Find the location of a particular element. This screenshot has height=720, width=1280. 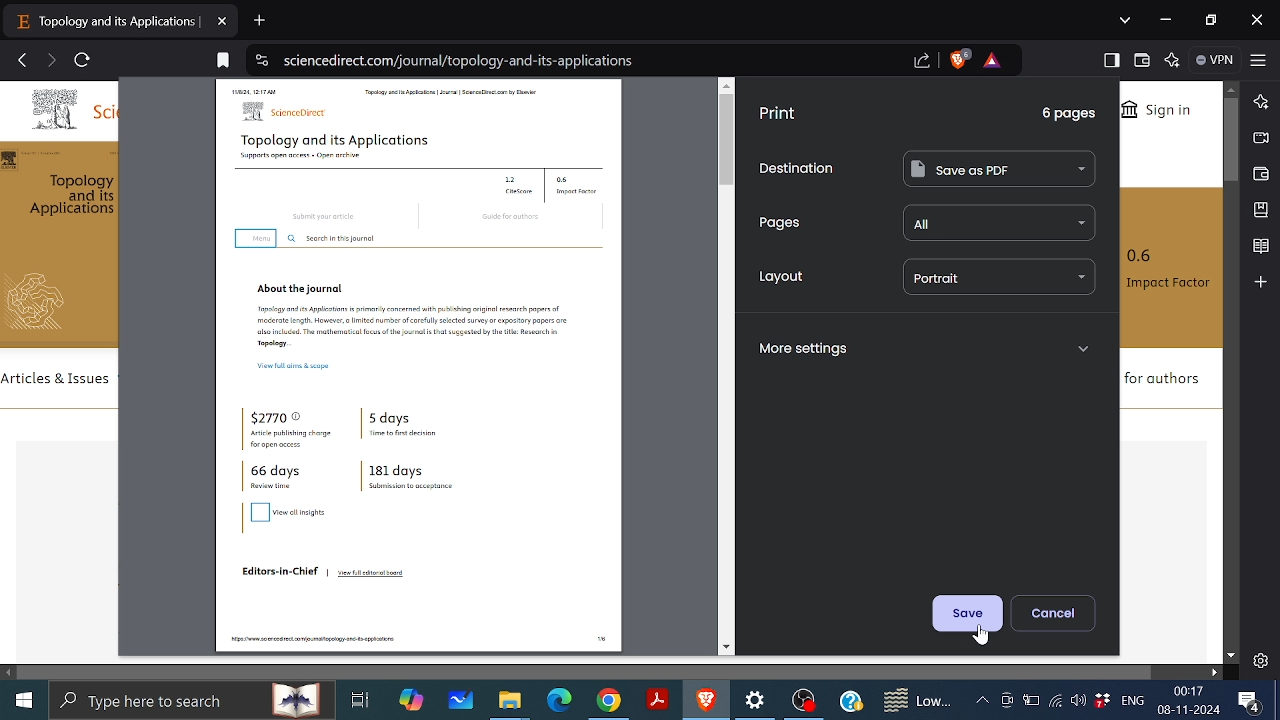

view site information is located at coordinates (260, 61).